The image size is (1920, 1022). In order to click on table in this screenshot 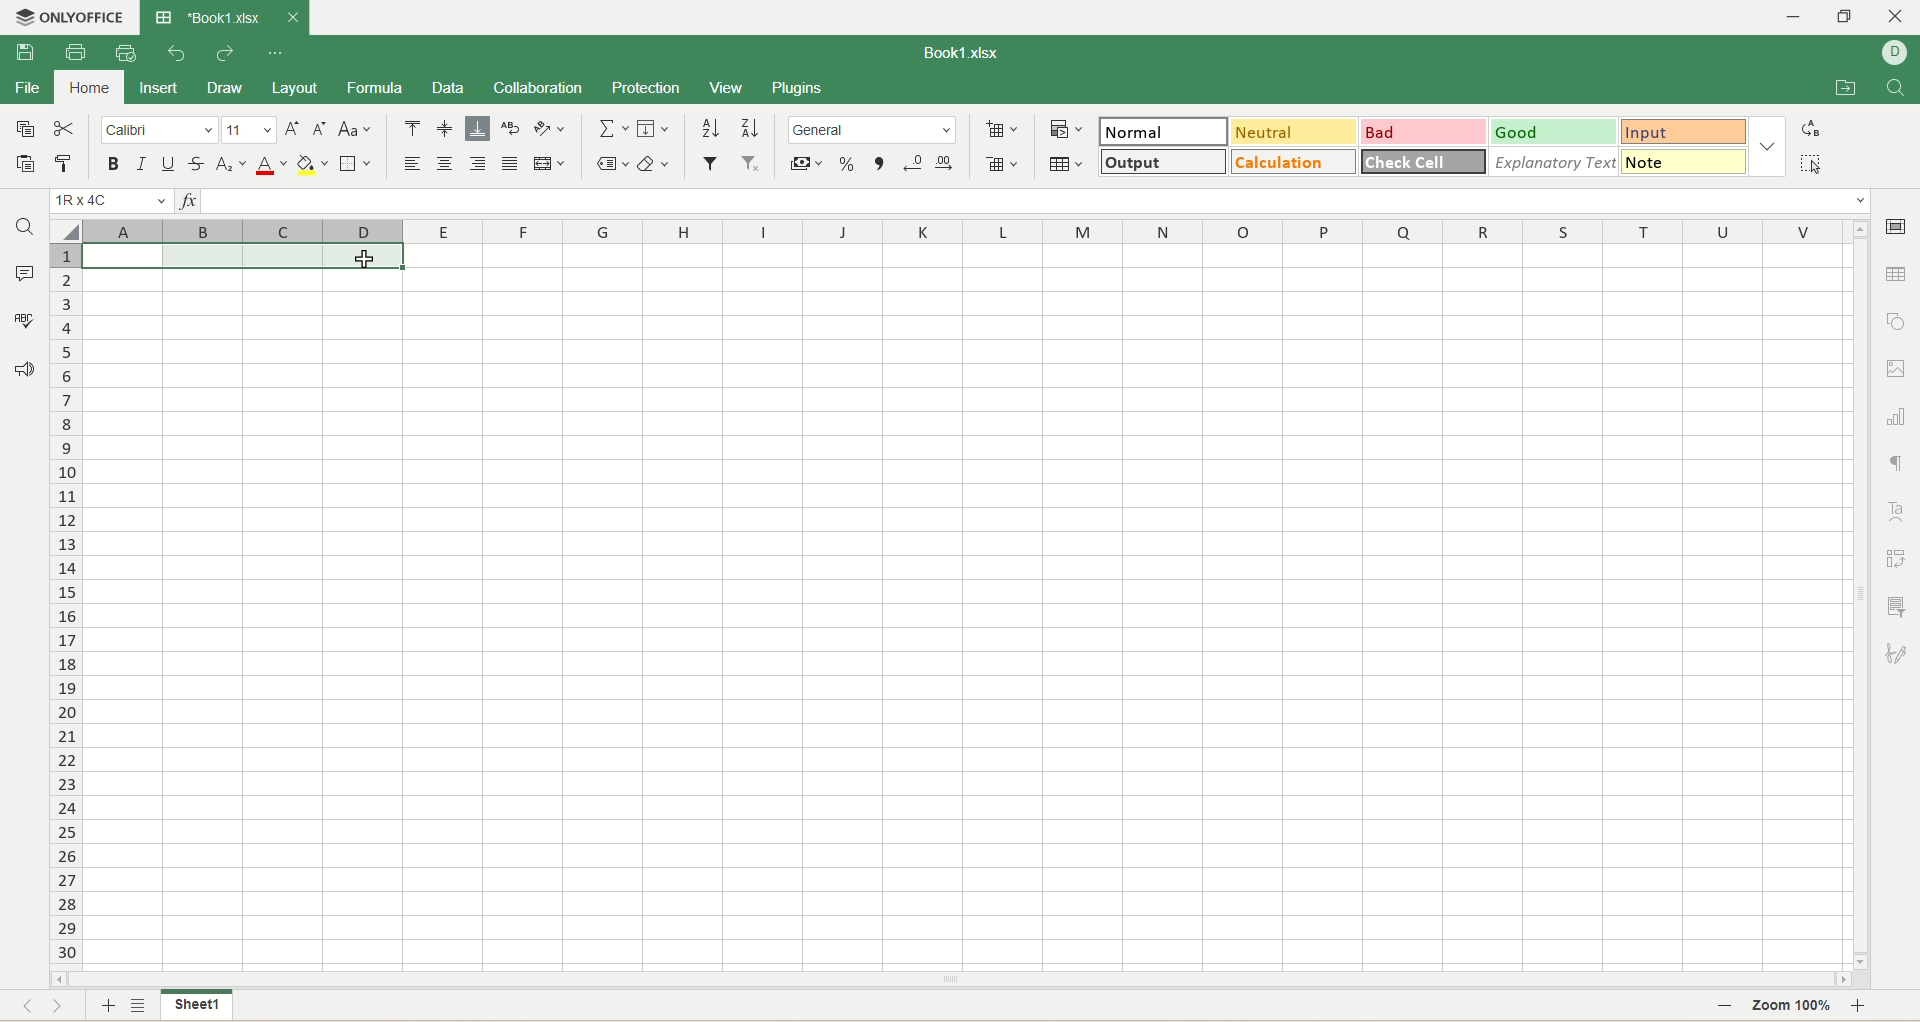, I will do `click(1070, 164)`.